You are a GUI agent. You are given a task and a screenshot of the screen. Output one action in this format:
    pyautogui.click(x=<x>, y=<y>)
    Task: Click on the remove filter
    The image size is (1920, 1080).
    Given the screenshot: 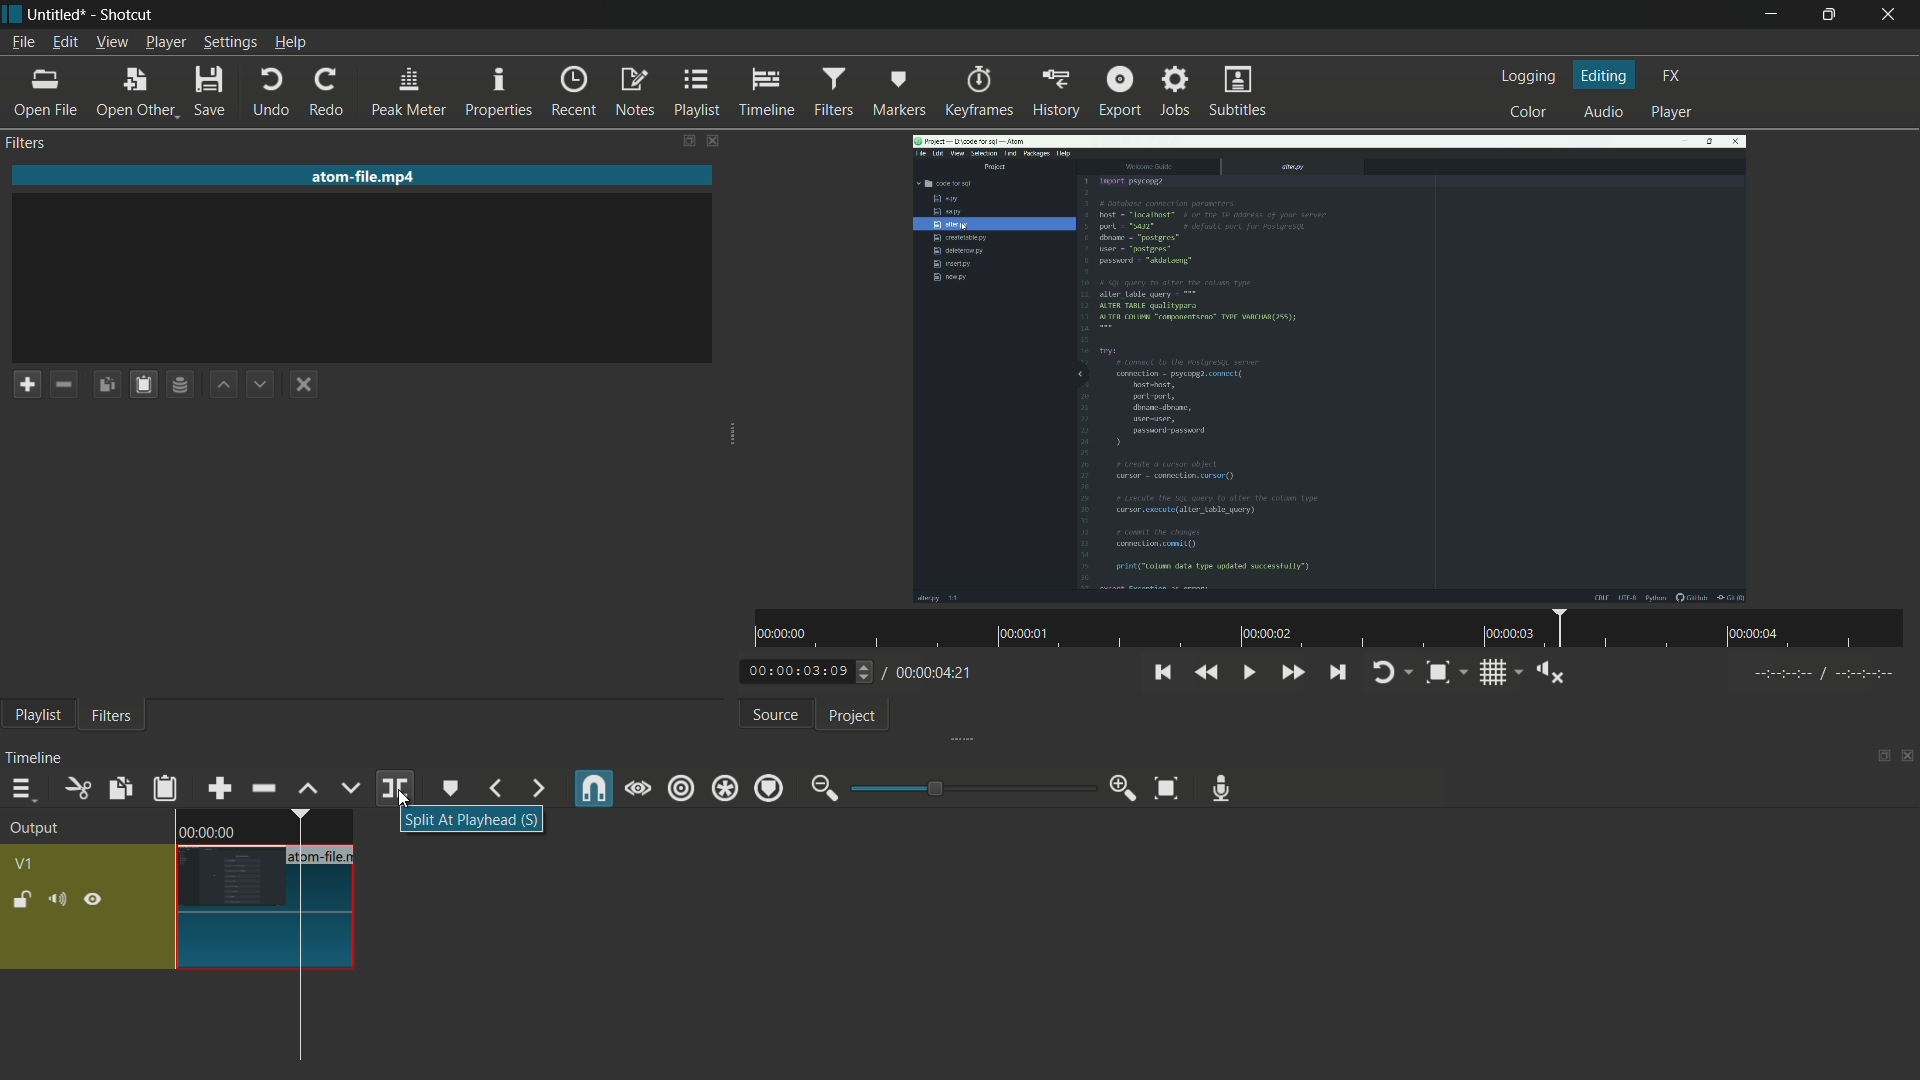 What is the action you would take?
    pyautogui.click(x=64, y=384)
    